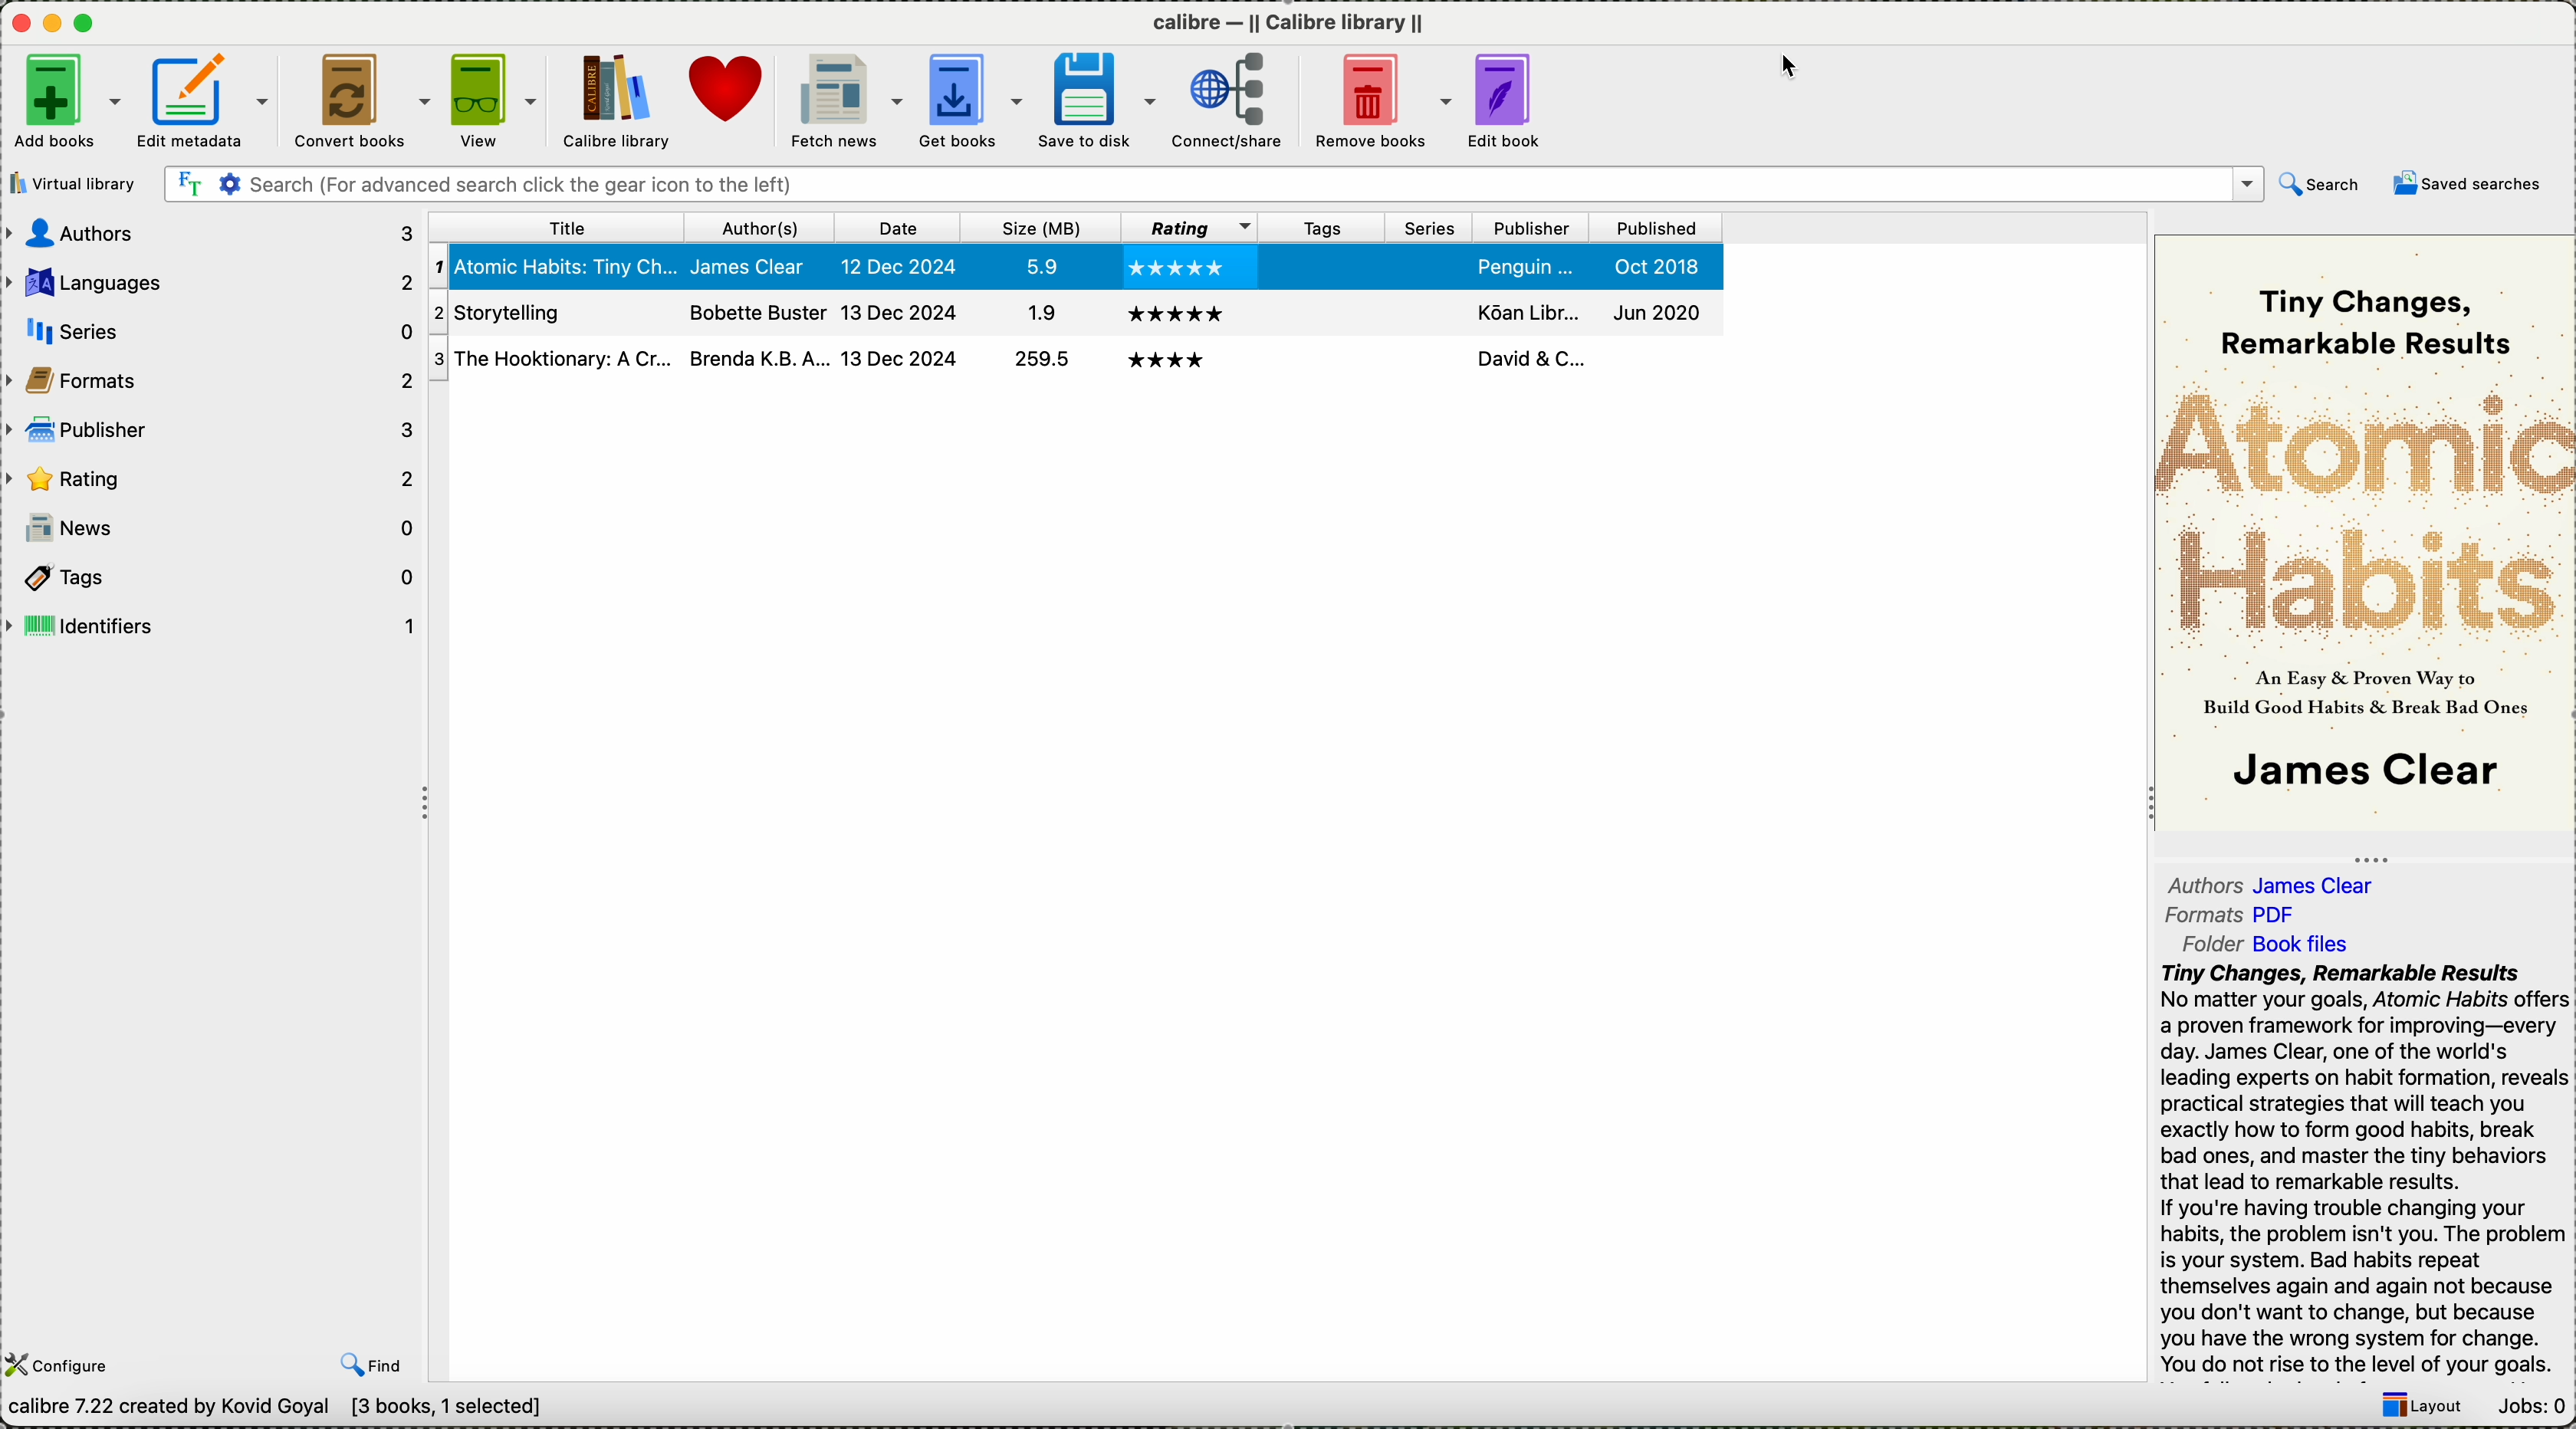 This screenshot has height=1429, width=2576. Describe the element at coordinates (1652, 227) in the screenshot. I see `published` at that location.